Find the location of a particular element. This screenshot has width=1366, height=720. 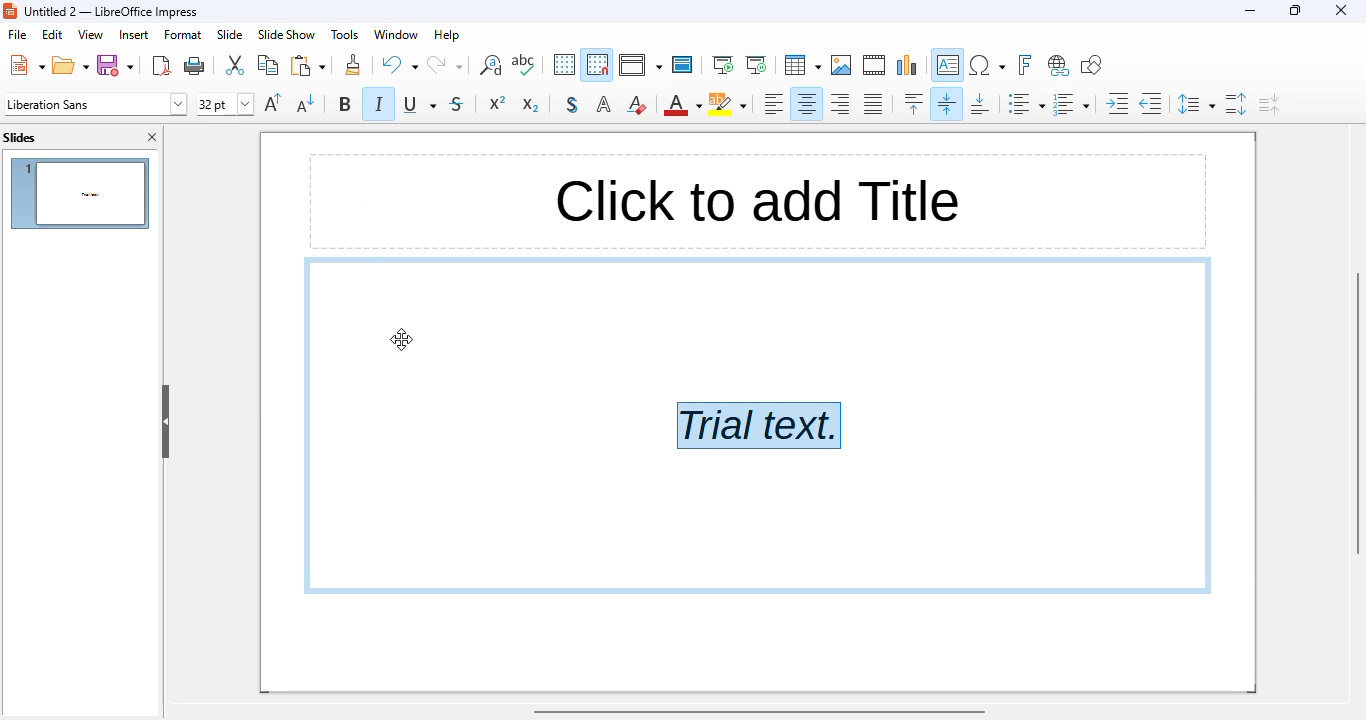

file is located at coordinates (17, 34).